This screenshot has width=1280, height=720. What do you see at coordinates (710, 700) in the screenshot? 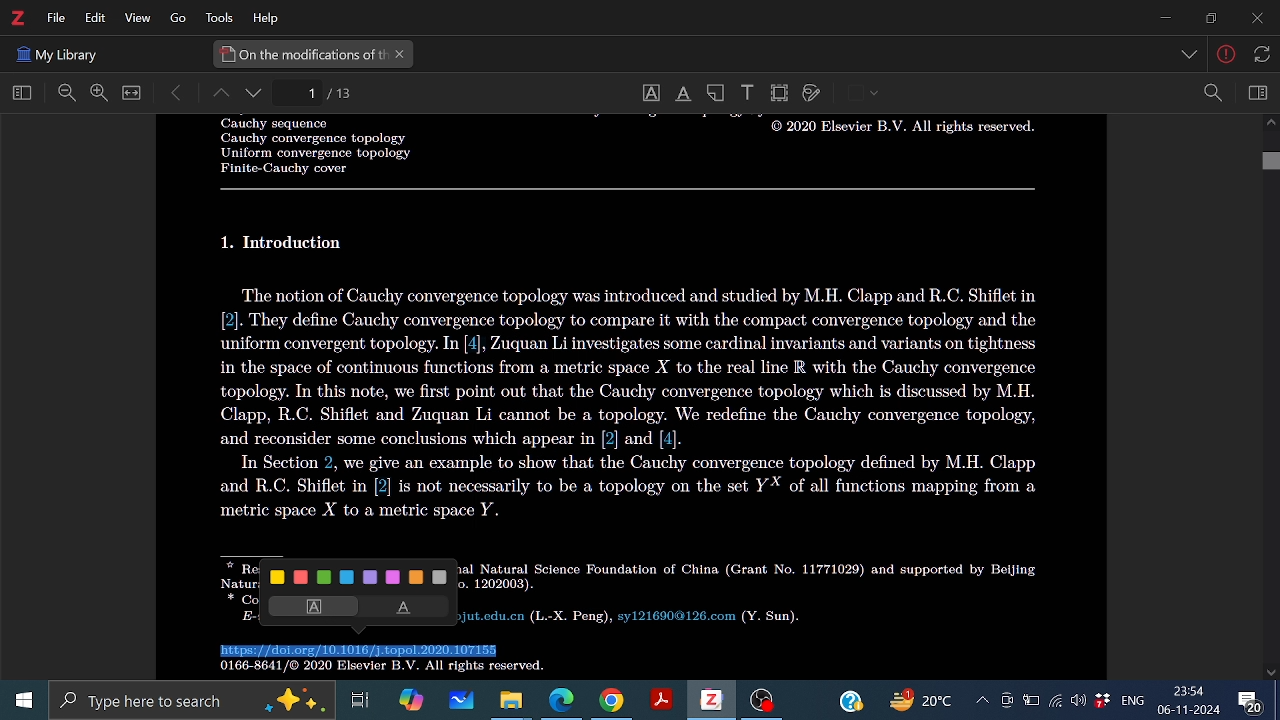
I see `Zotero` at bounding box center [710, 700].